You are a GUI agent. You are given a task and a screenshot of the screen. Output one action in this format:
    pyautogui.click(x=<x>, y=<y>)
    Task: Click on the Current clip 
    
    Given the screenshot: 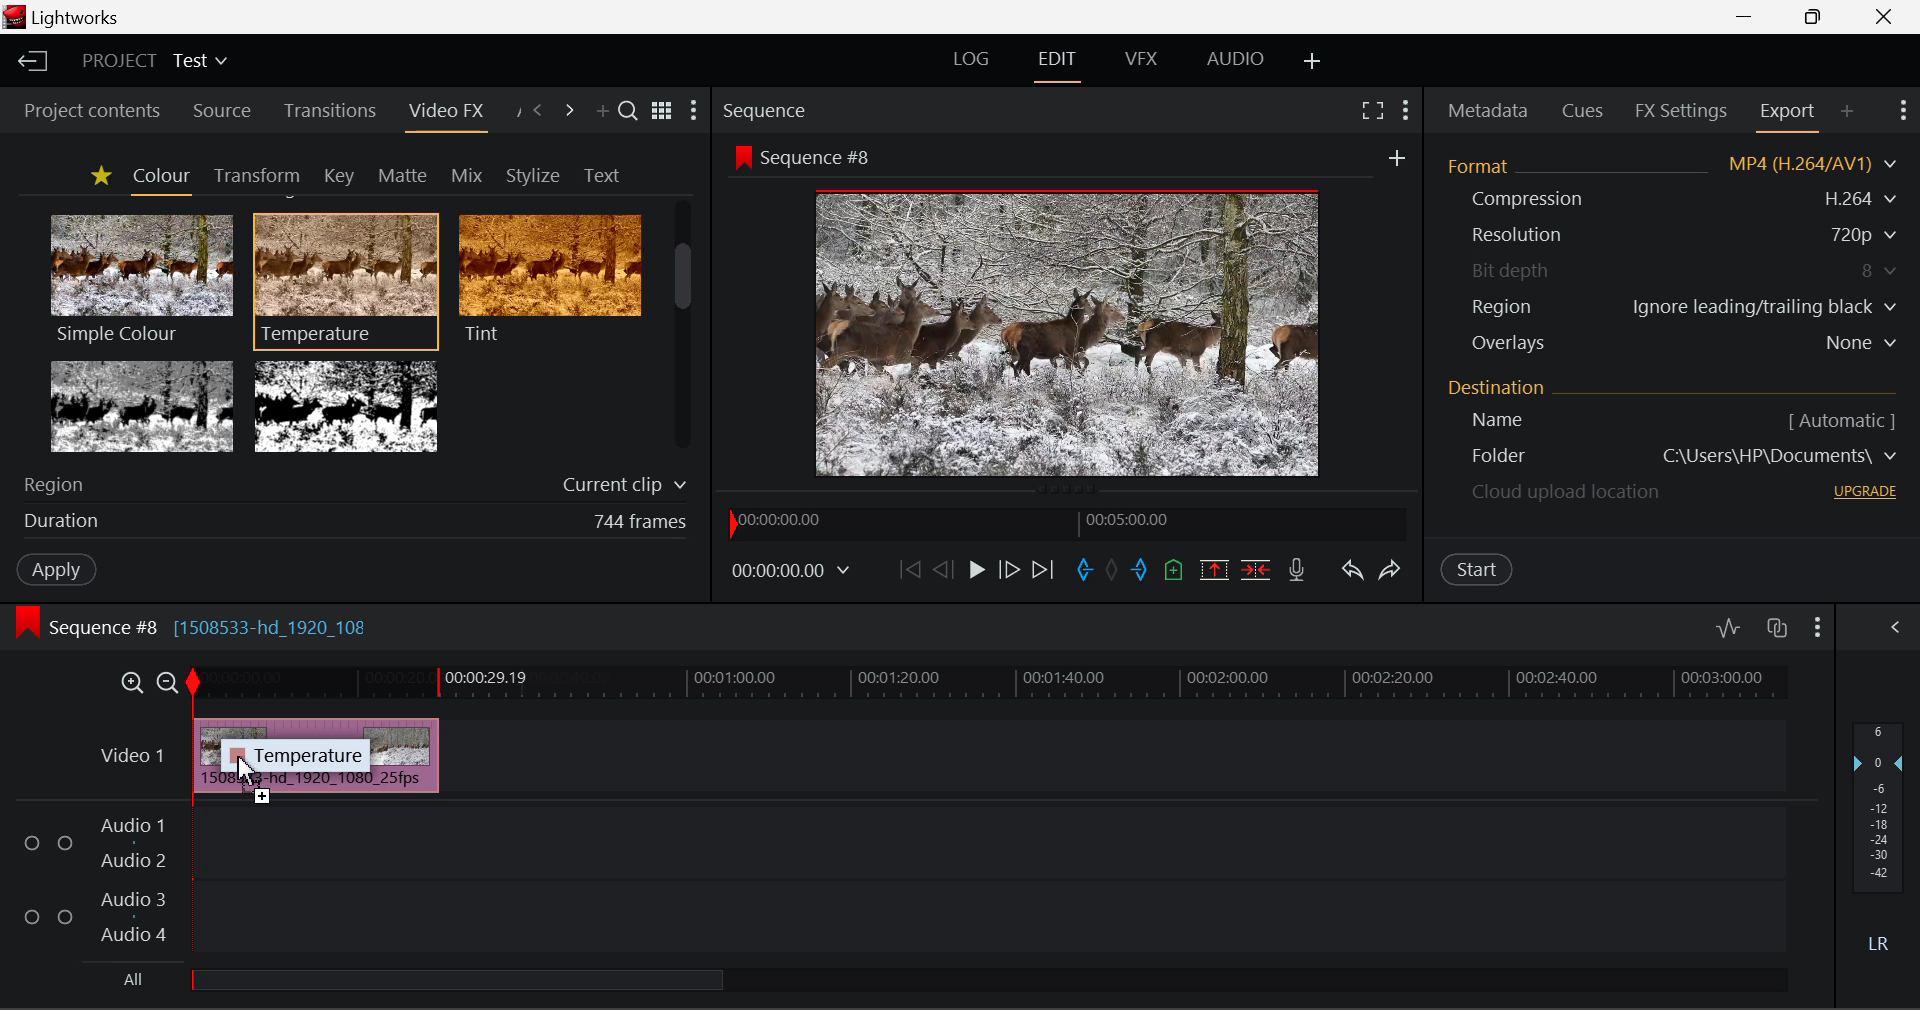 What is the action you would take?
    pyautogui.click(x=621, y=486)
    